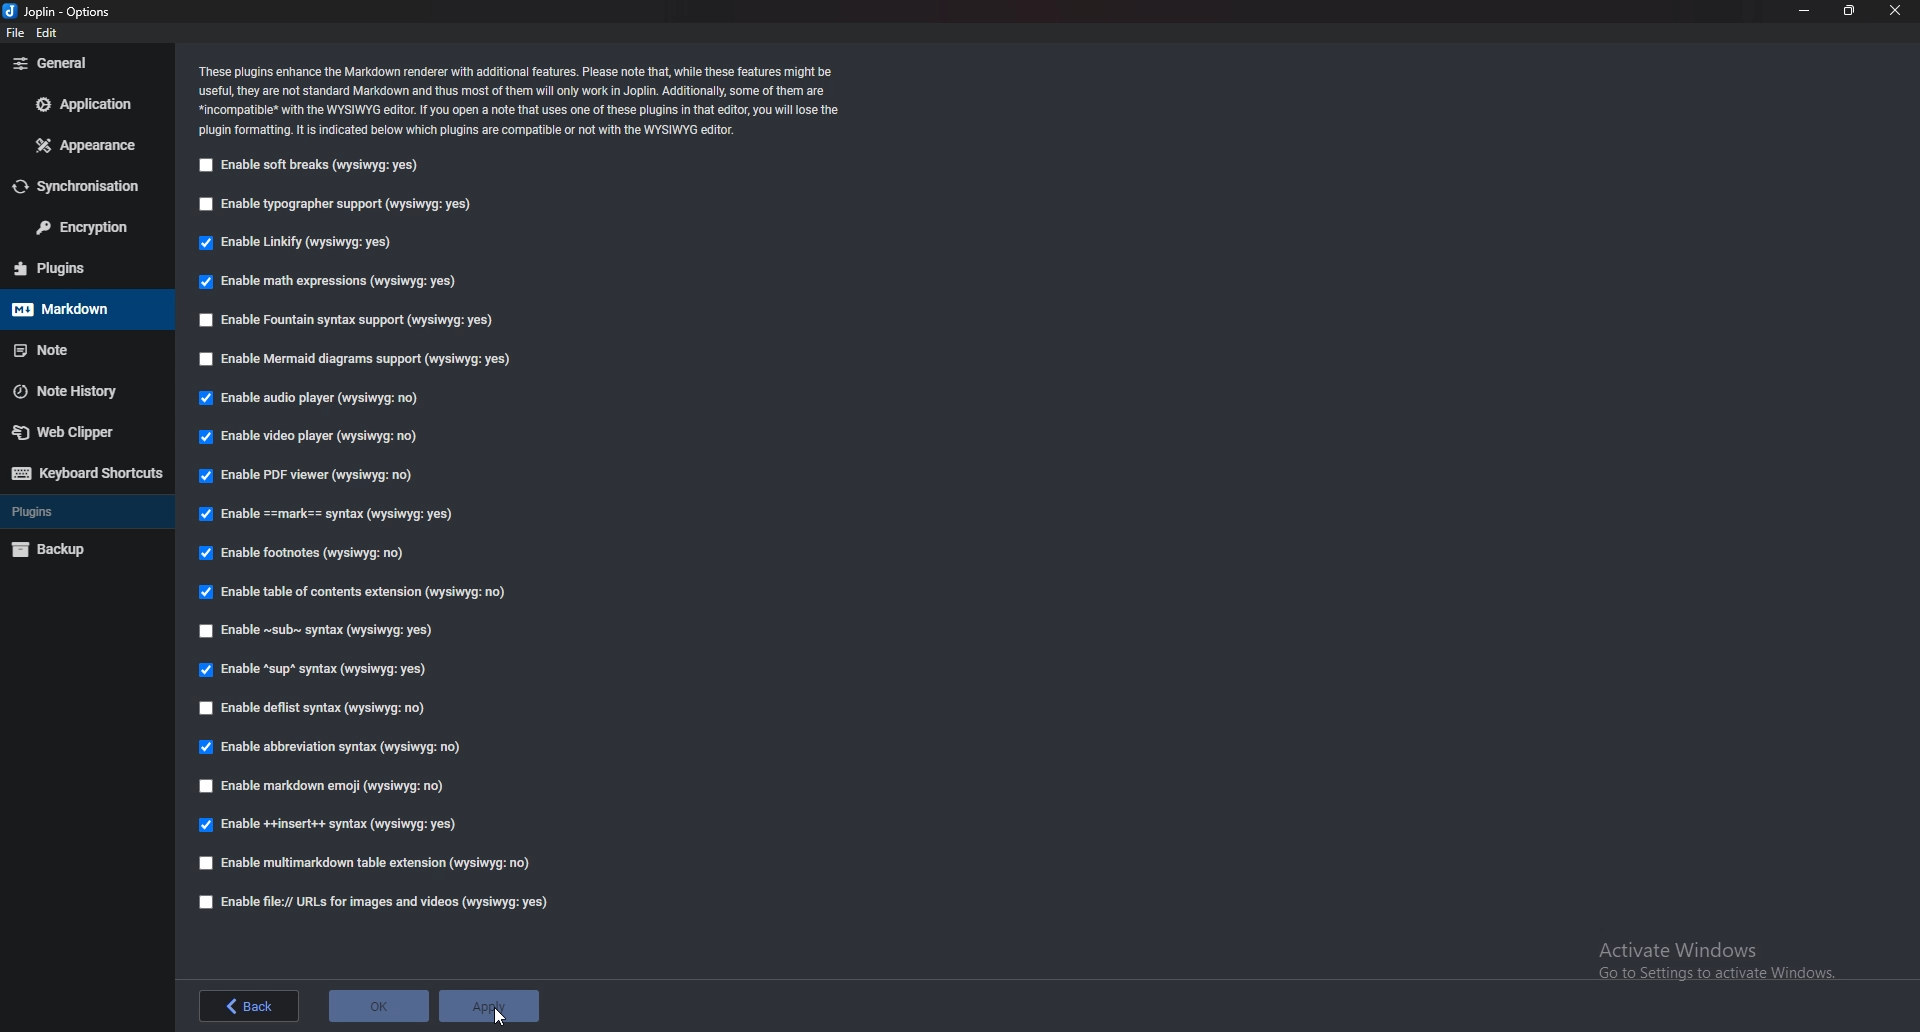 The height and width of the screenshot is (1032, 1920). I want to click on enable multimarkdown table extension, so click(369, 864).